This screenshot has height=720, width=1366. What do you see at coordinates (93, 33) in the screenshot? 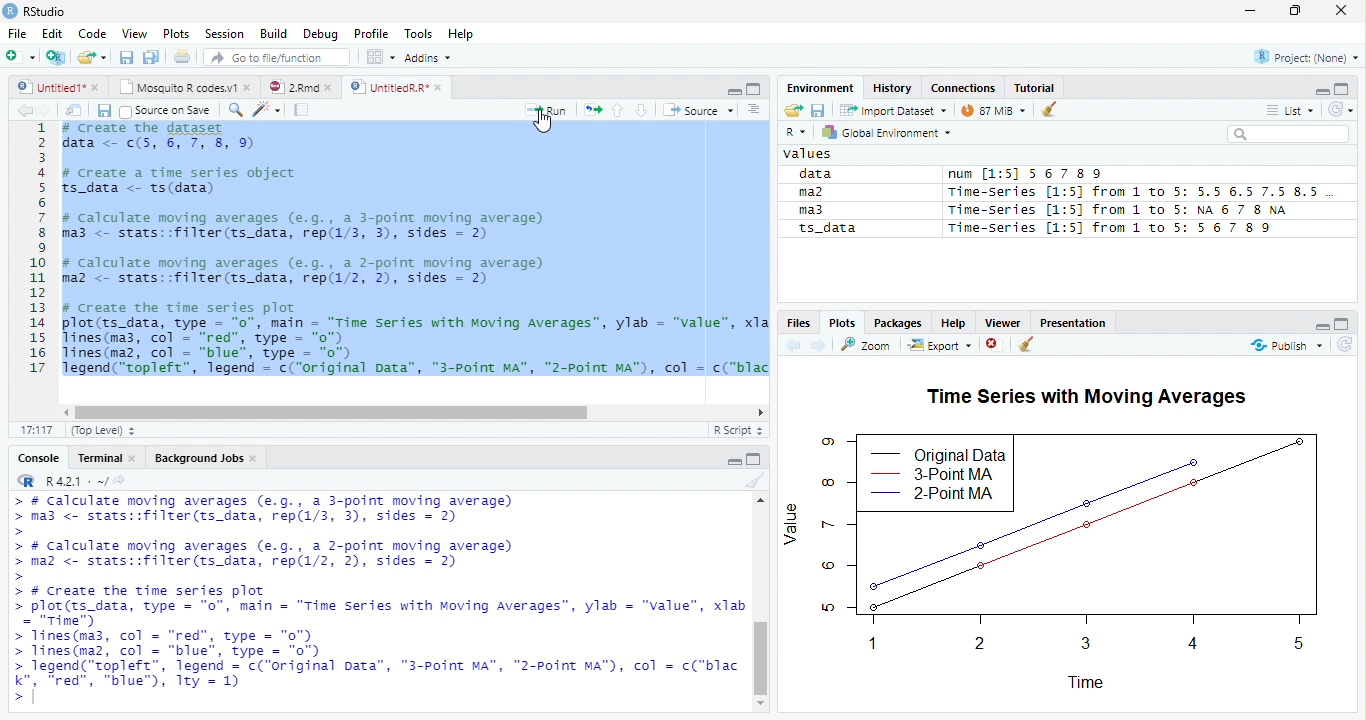
I see `Code` at bounding box center [93, 33].